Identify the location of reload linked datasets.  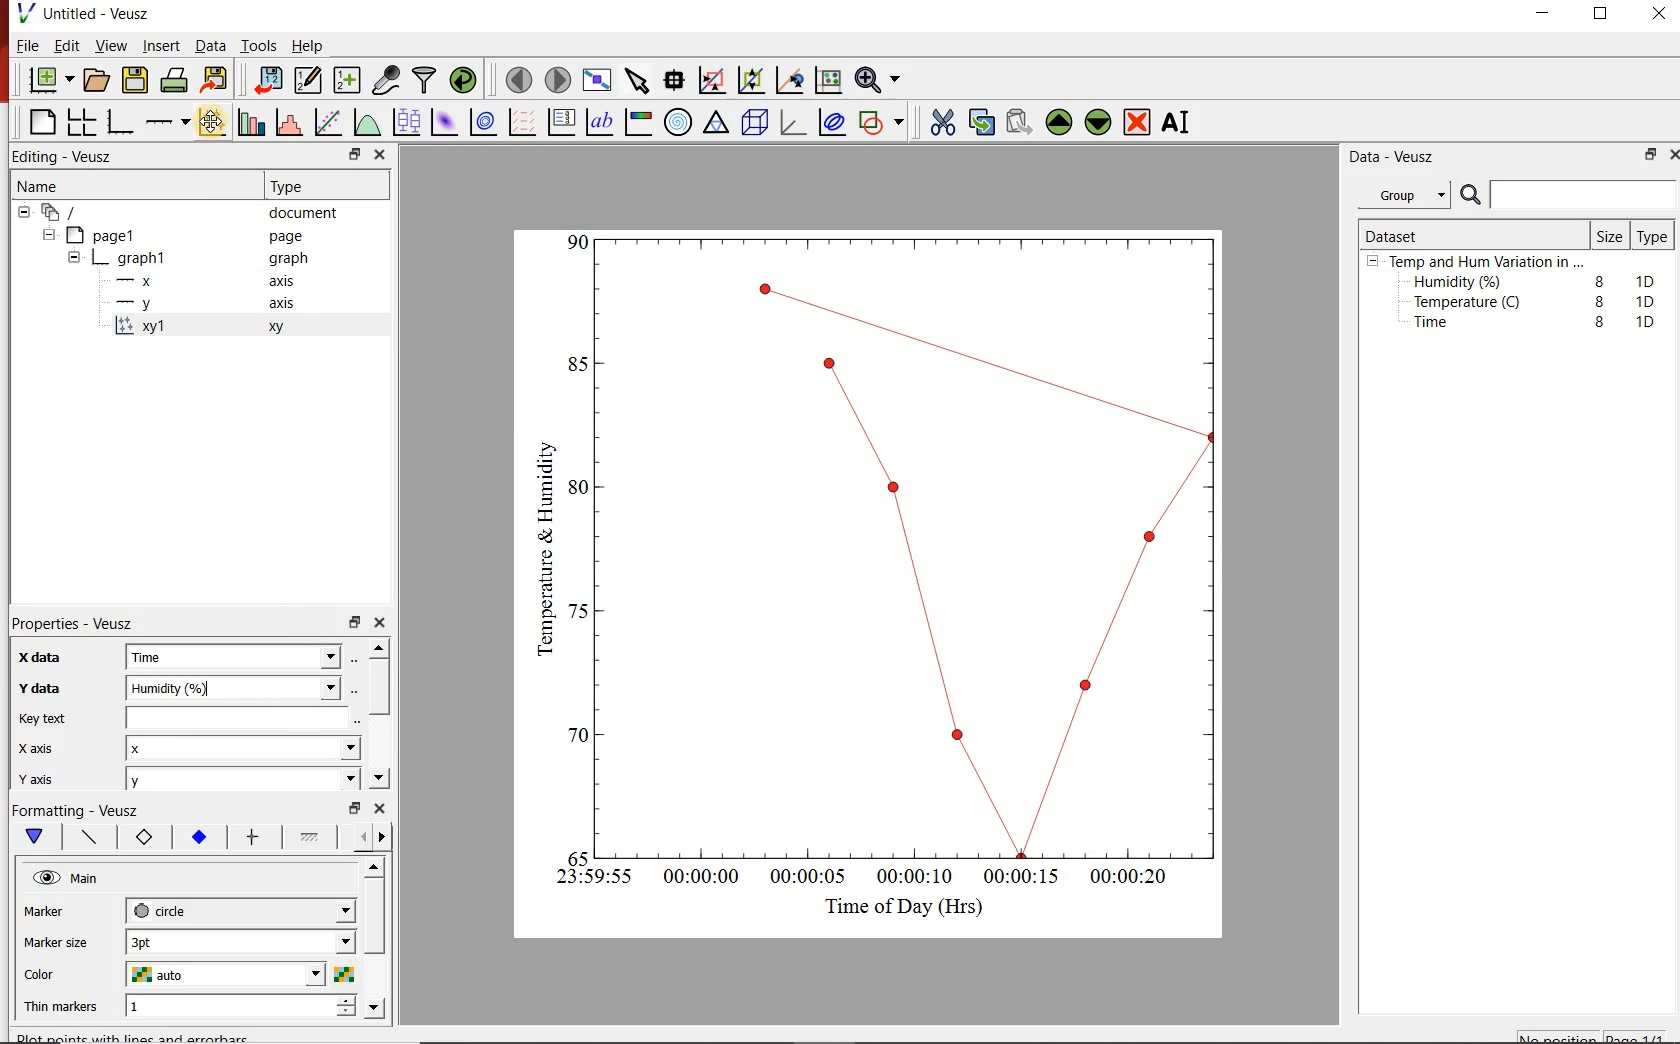
(463, 81).